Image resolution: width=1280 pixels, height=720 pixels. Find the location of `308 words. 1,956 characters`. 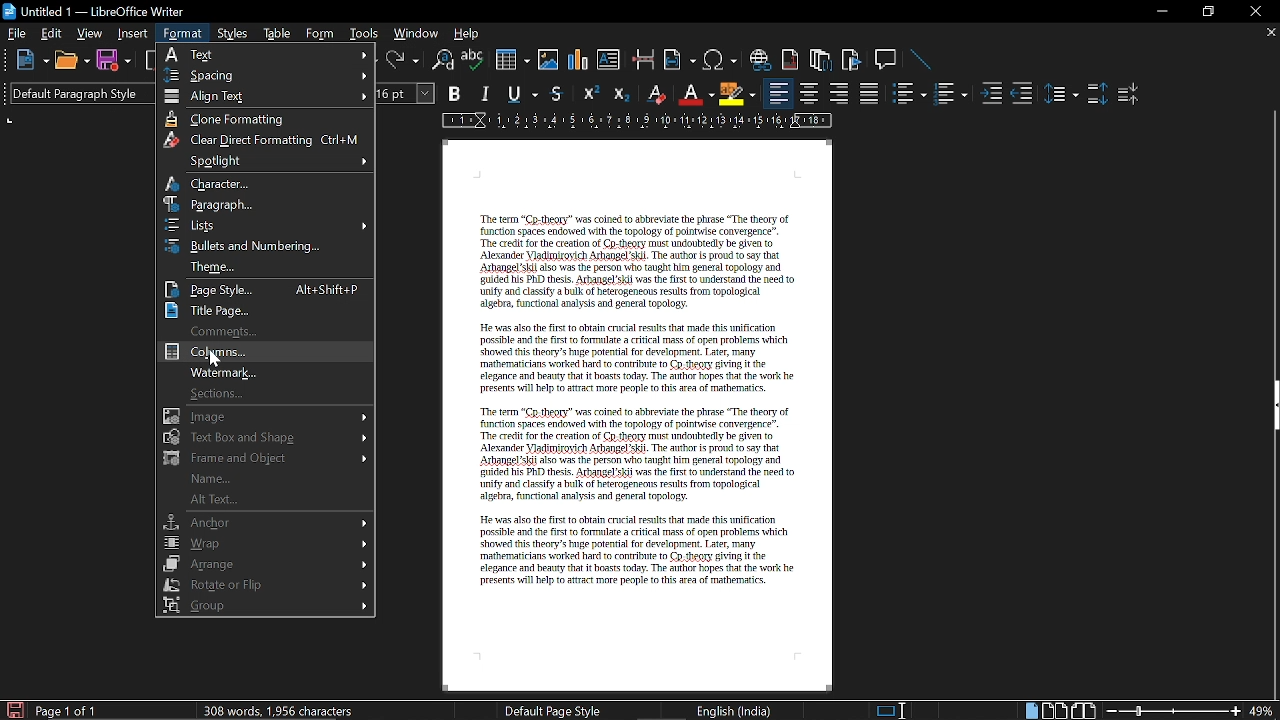

308 words. 1,956 characters is located at coordinates (283, 712).